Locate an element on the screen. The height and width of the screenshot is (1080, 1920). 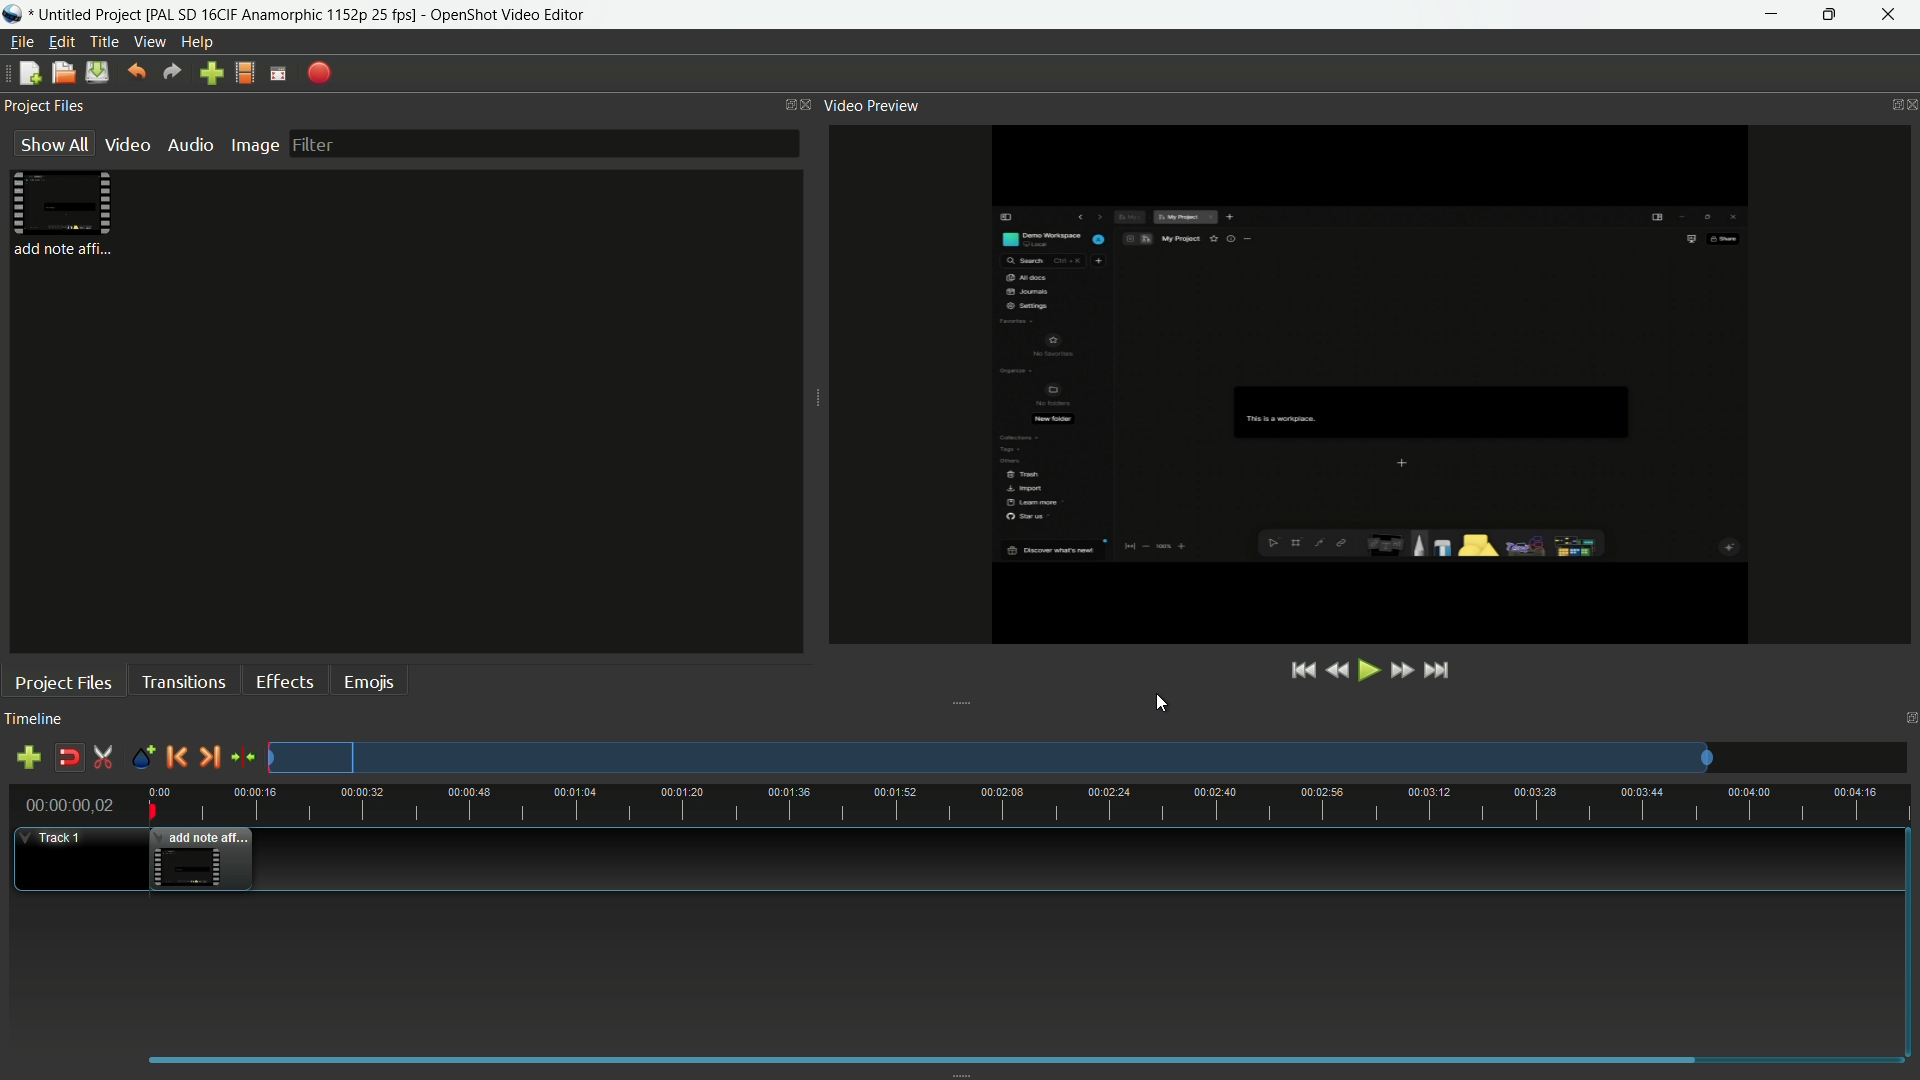
video preview is located at coordinates (871, 107).